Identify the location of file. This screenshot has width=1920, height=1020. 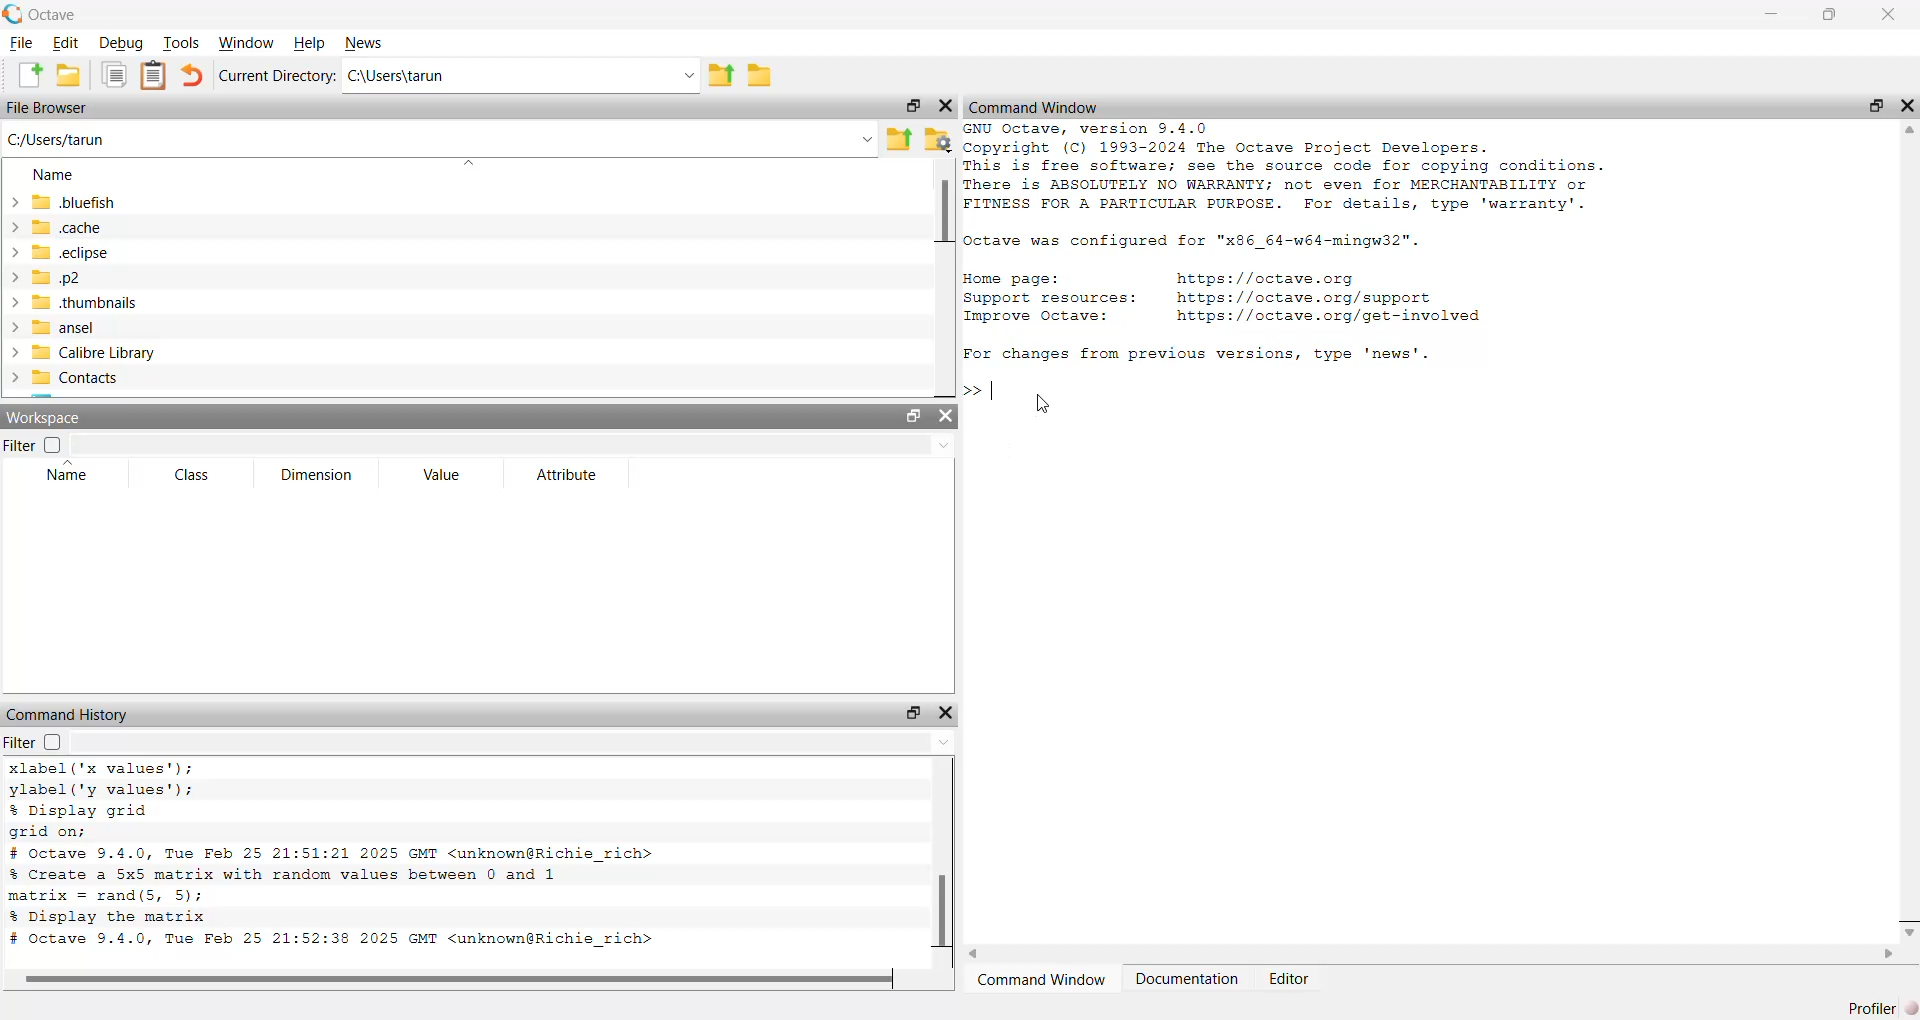
(762, 77).